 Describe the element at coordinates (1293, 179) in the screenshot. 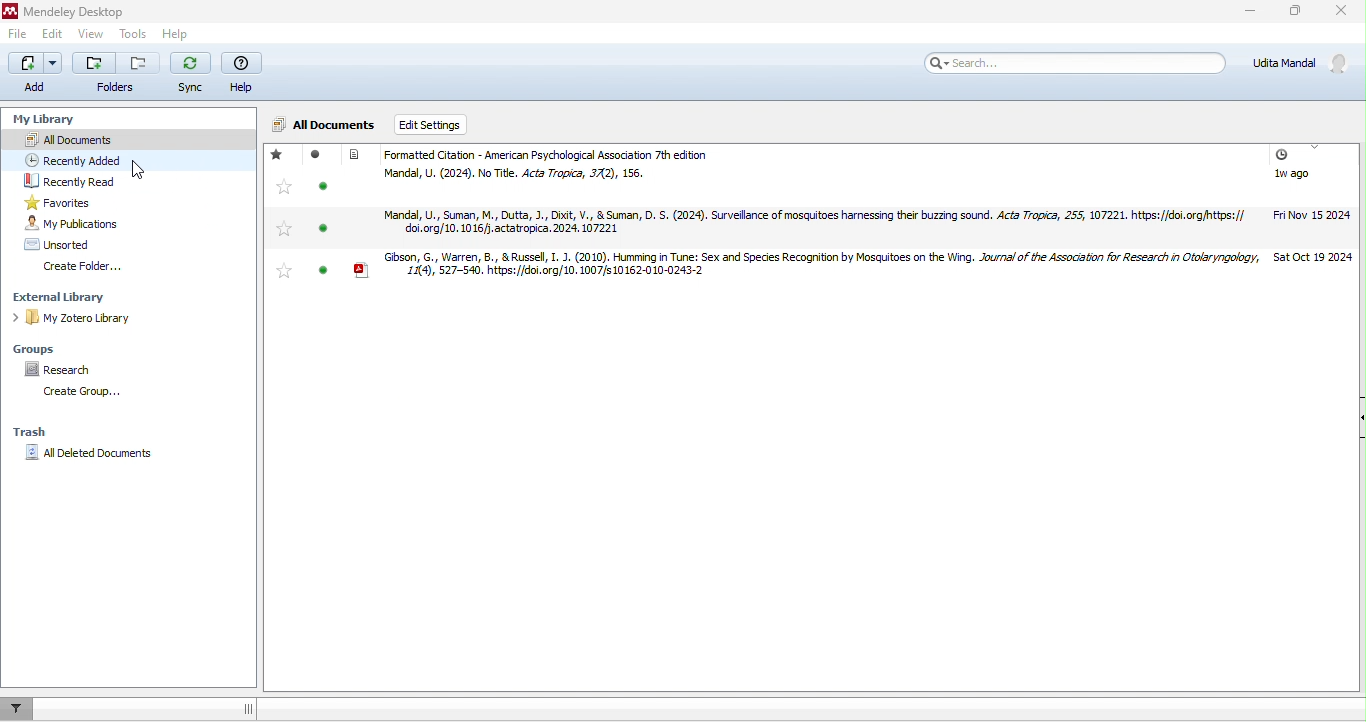

I see `1 w ago` at that location.